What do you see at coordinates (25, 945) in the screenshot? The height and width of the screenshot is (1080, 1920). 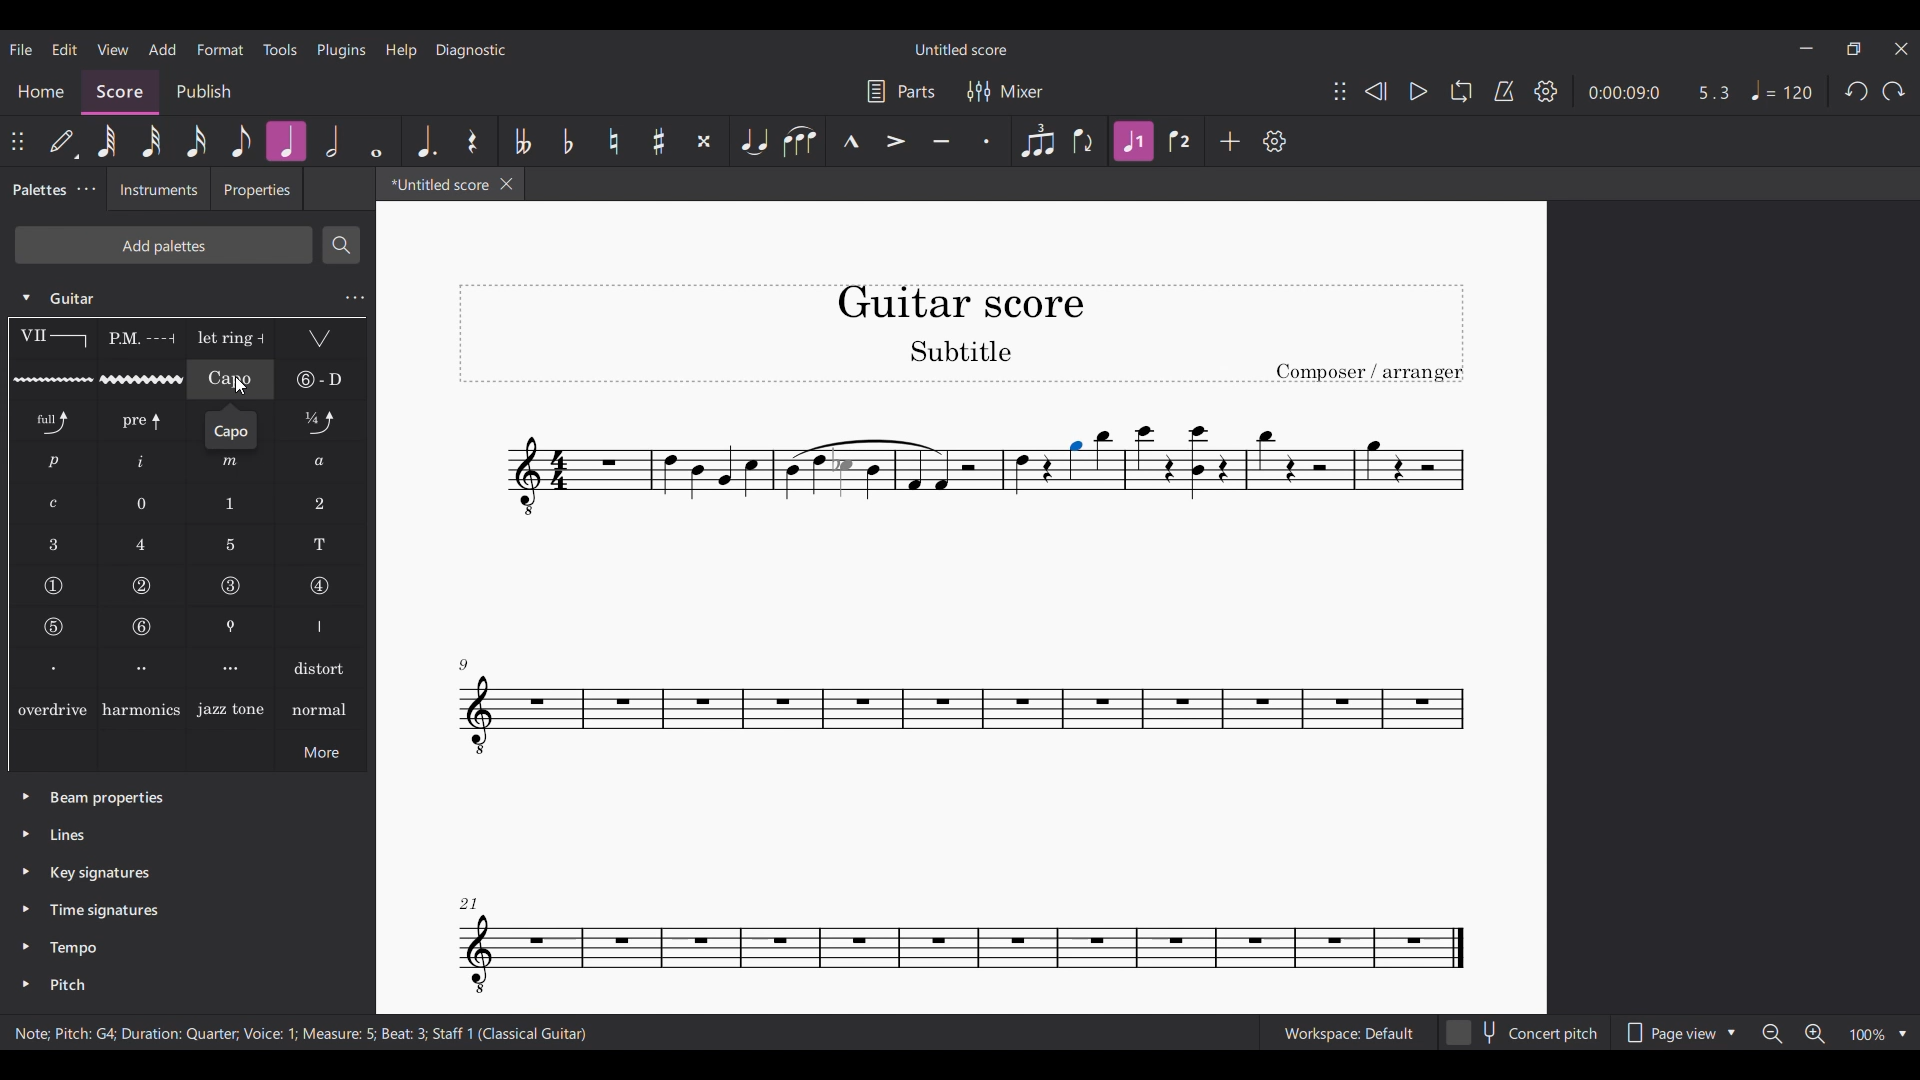 I see `Click to expand tempo palette` at bounding box center [25, 945].